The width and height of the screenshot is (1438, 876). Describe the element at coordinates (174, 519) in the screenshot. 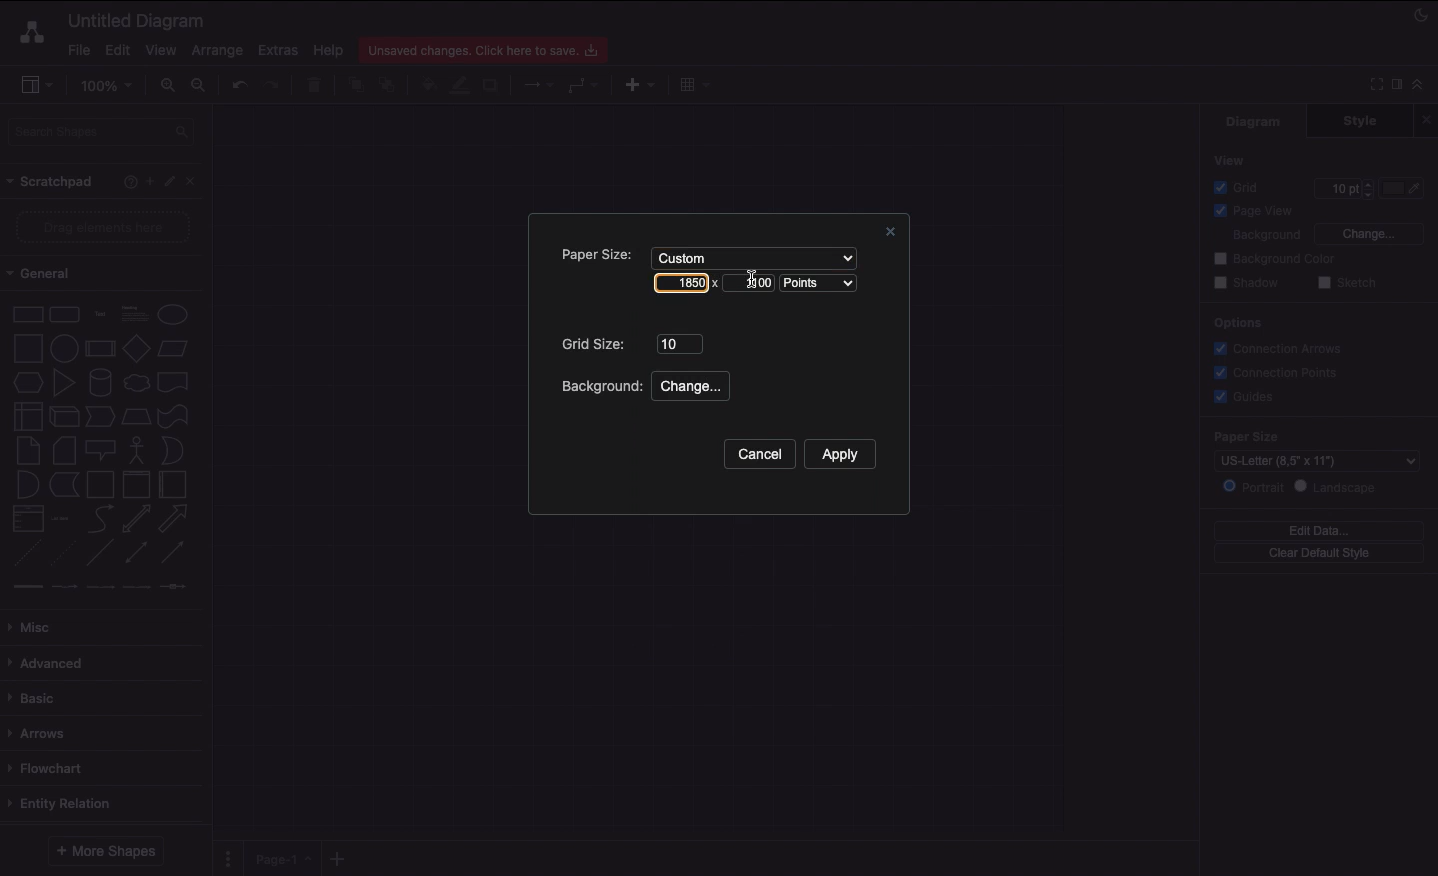

I see `Arrow` at that location.